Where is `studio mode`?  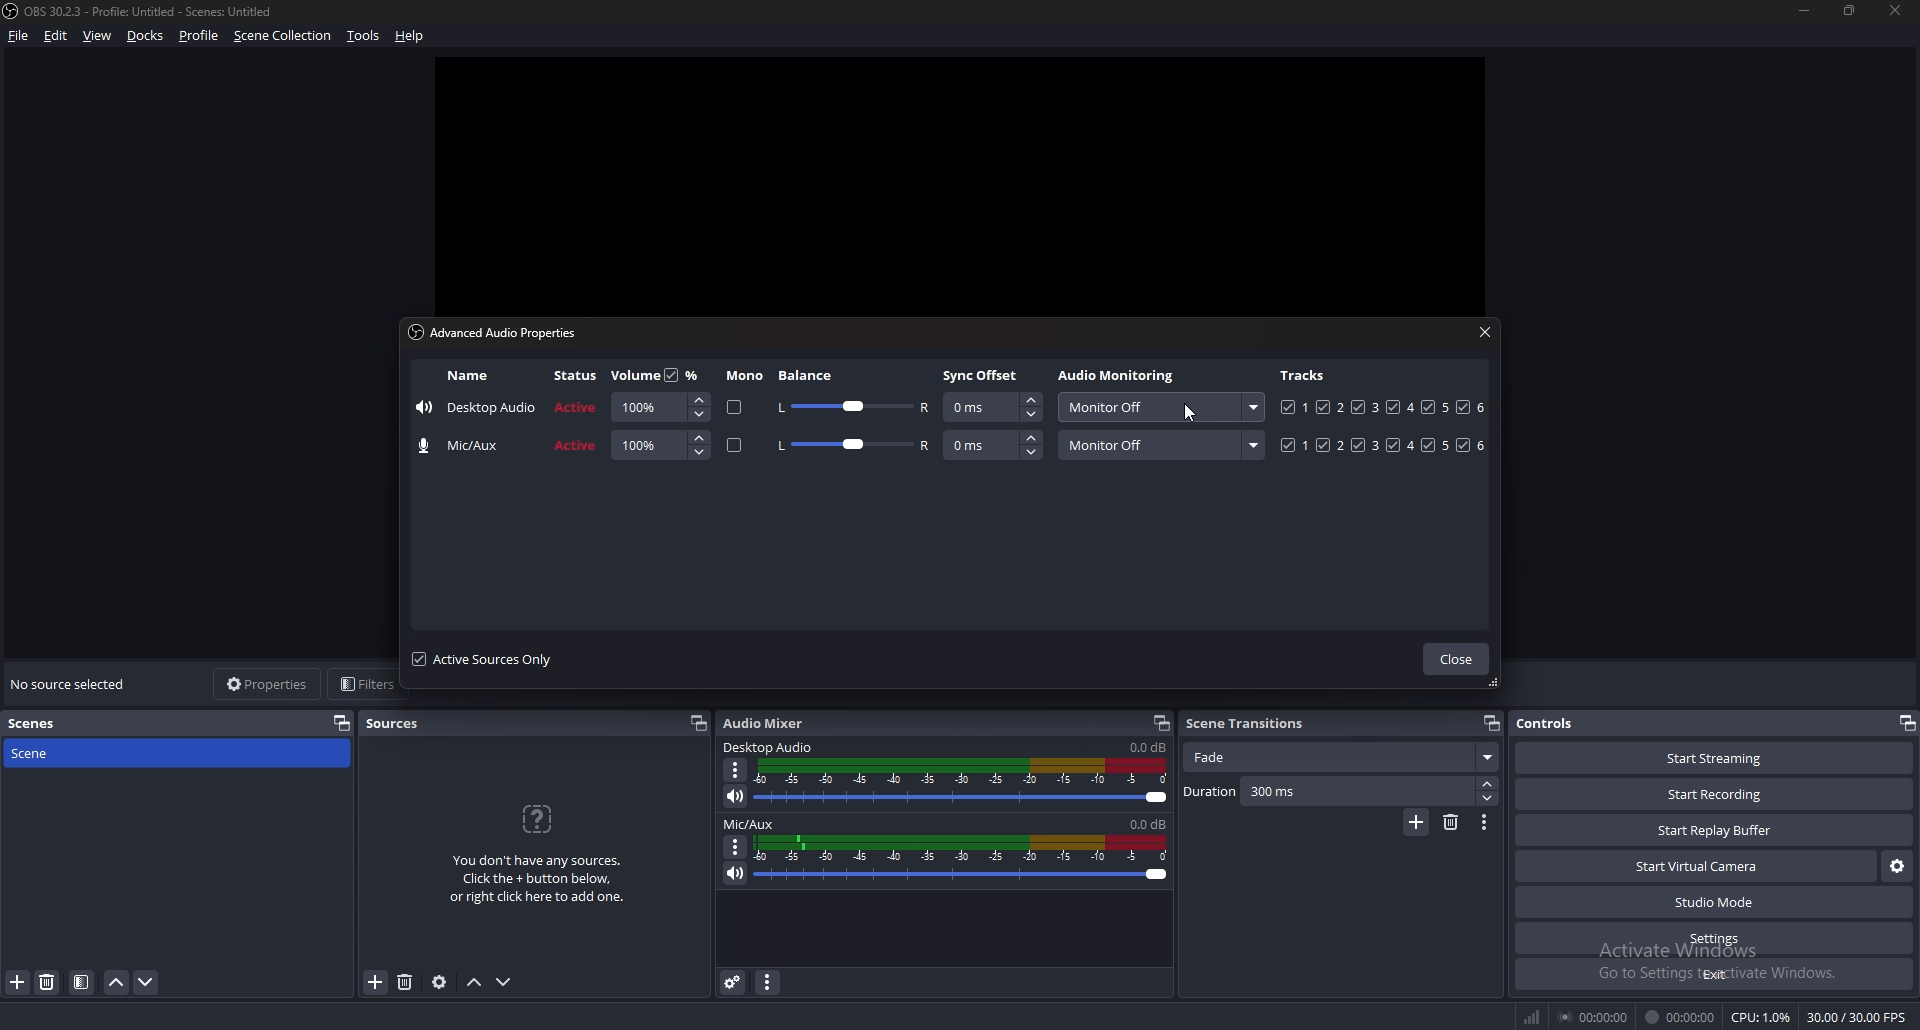
studio mode is located at coordinates (1713, 903).